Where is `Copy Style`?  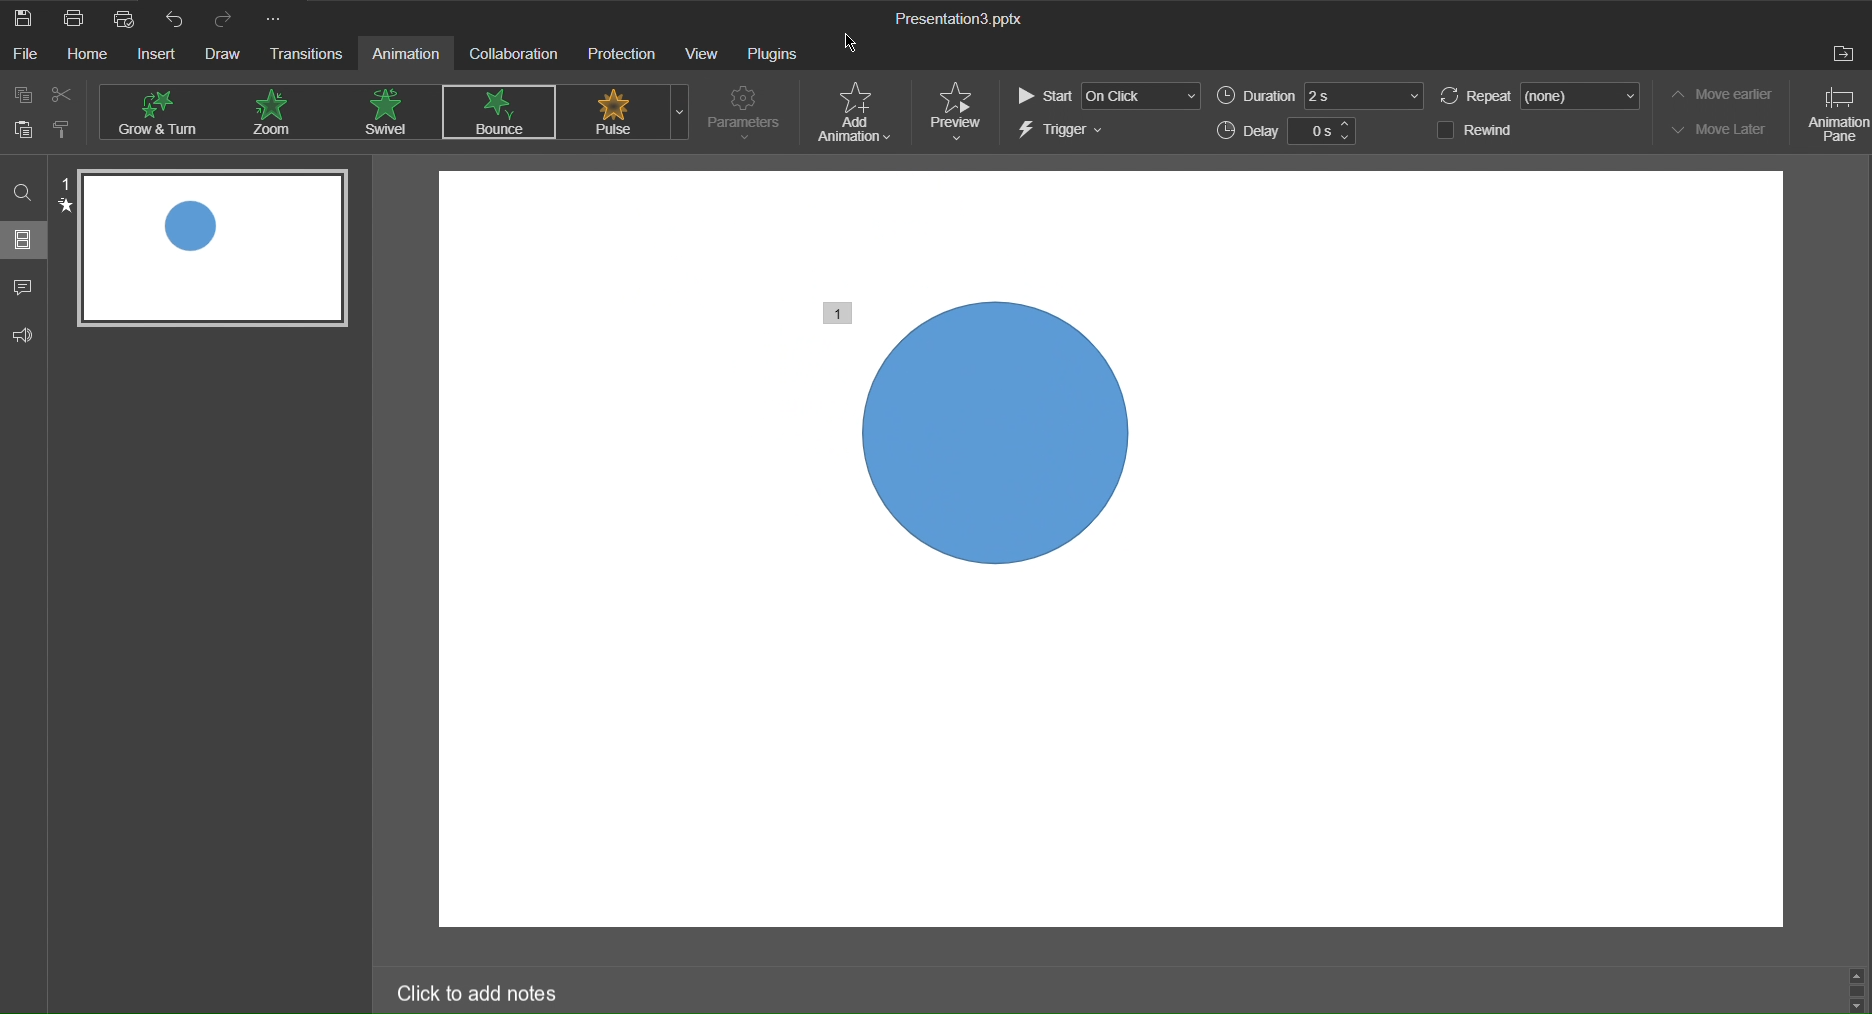 Copy Style is located at coordinates (72, 132).